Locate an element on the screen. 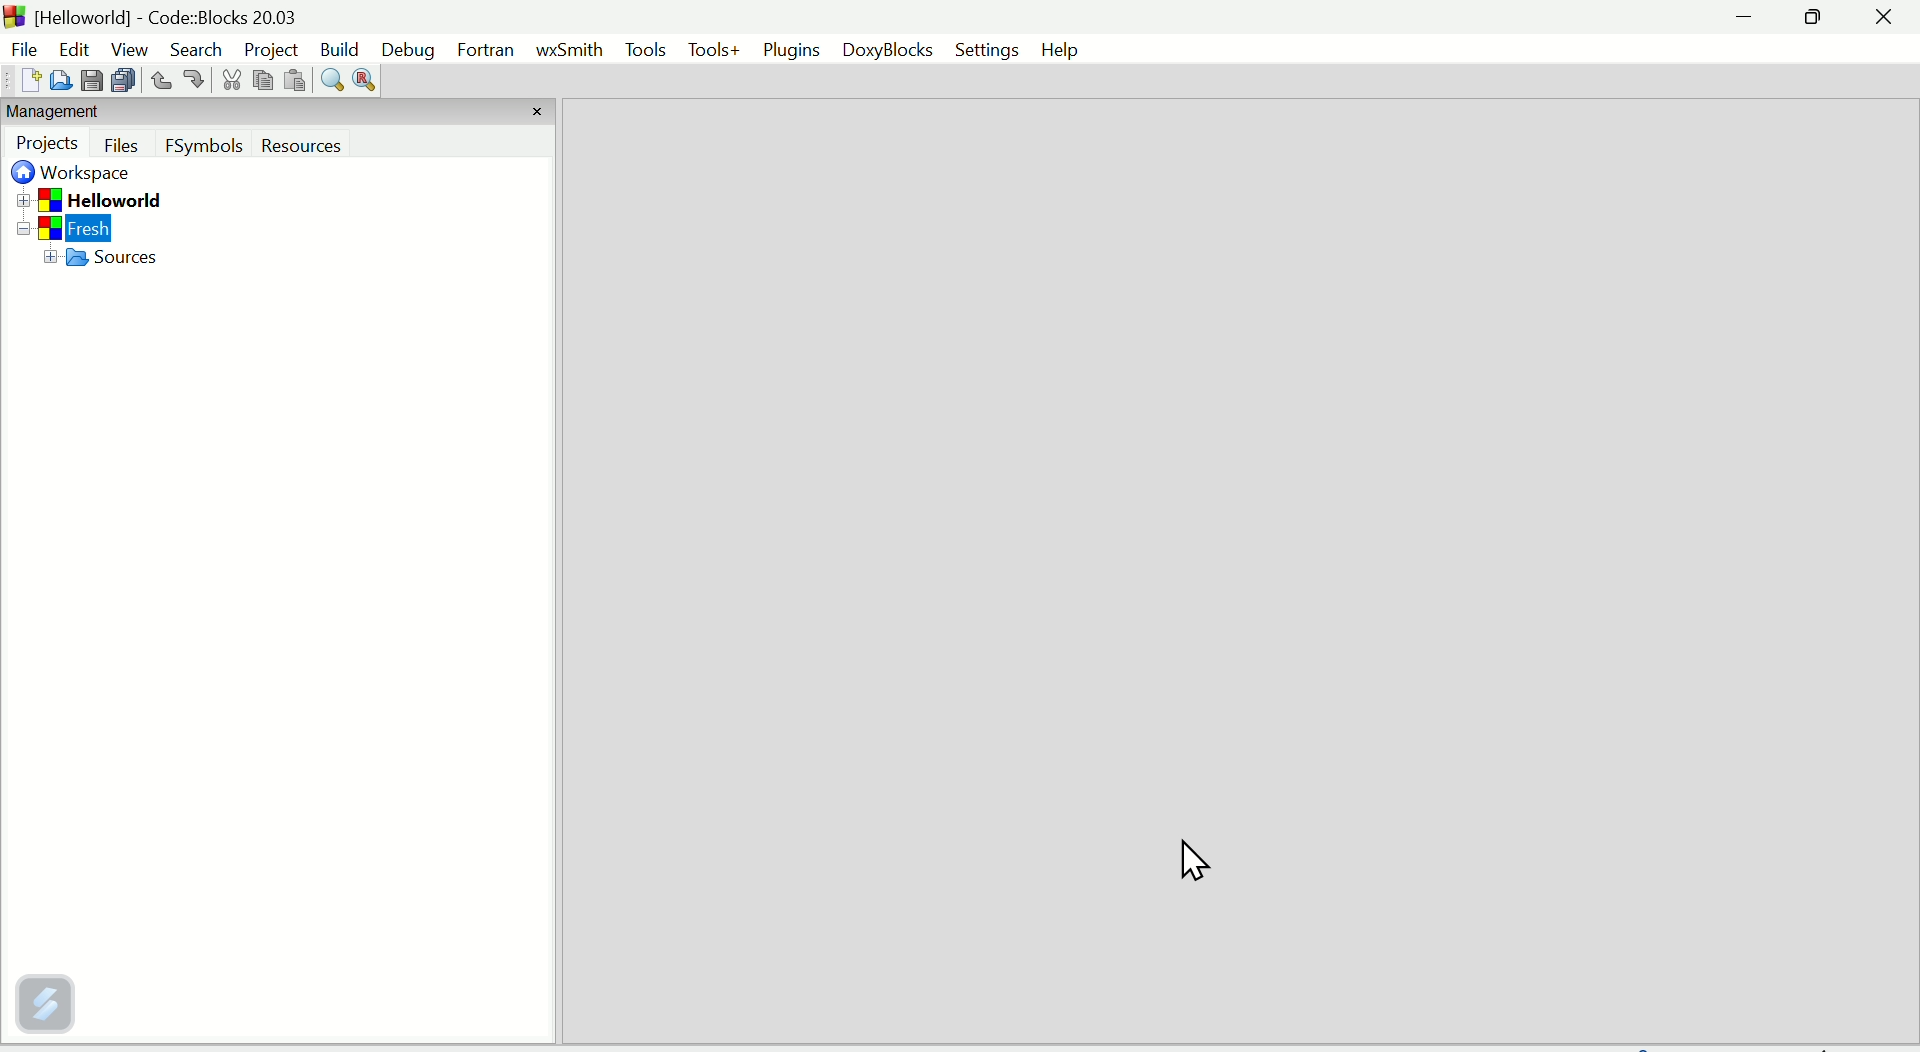 The image size is (1920, 1052). Fresh is located at coordinates (99, 228).